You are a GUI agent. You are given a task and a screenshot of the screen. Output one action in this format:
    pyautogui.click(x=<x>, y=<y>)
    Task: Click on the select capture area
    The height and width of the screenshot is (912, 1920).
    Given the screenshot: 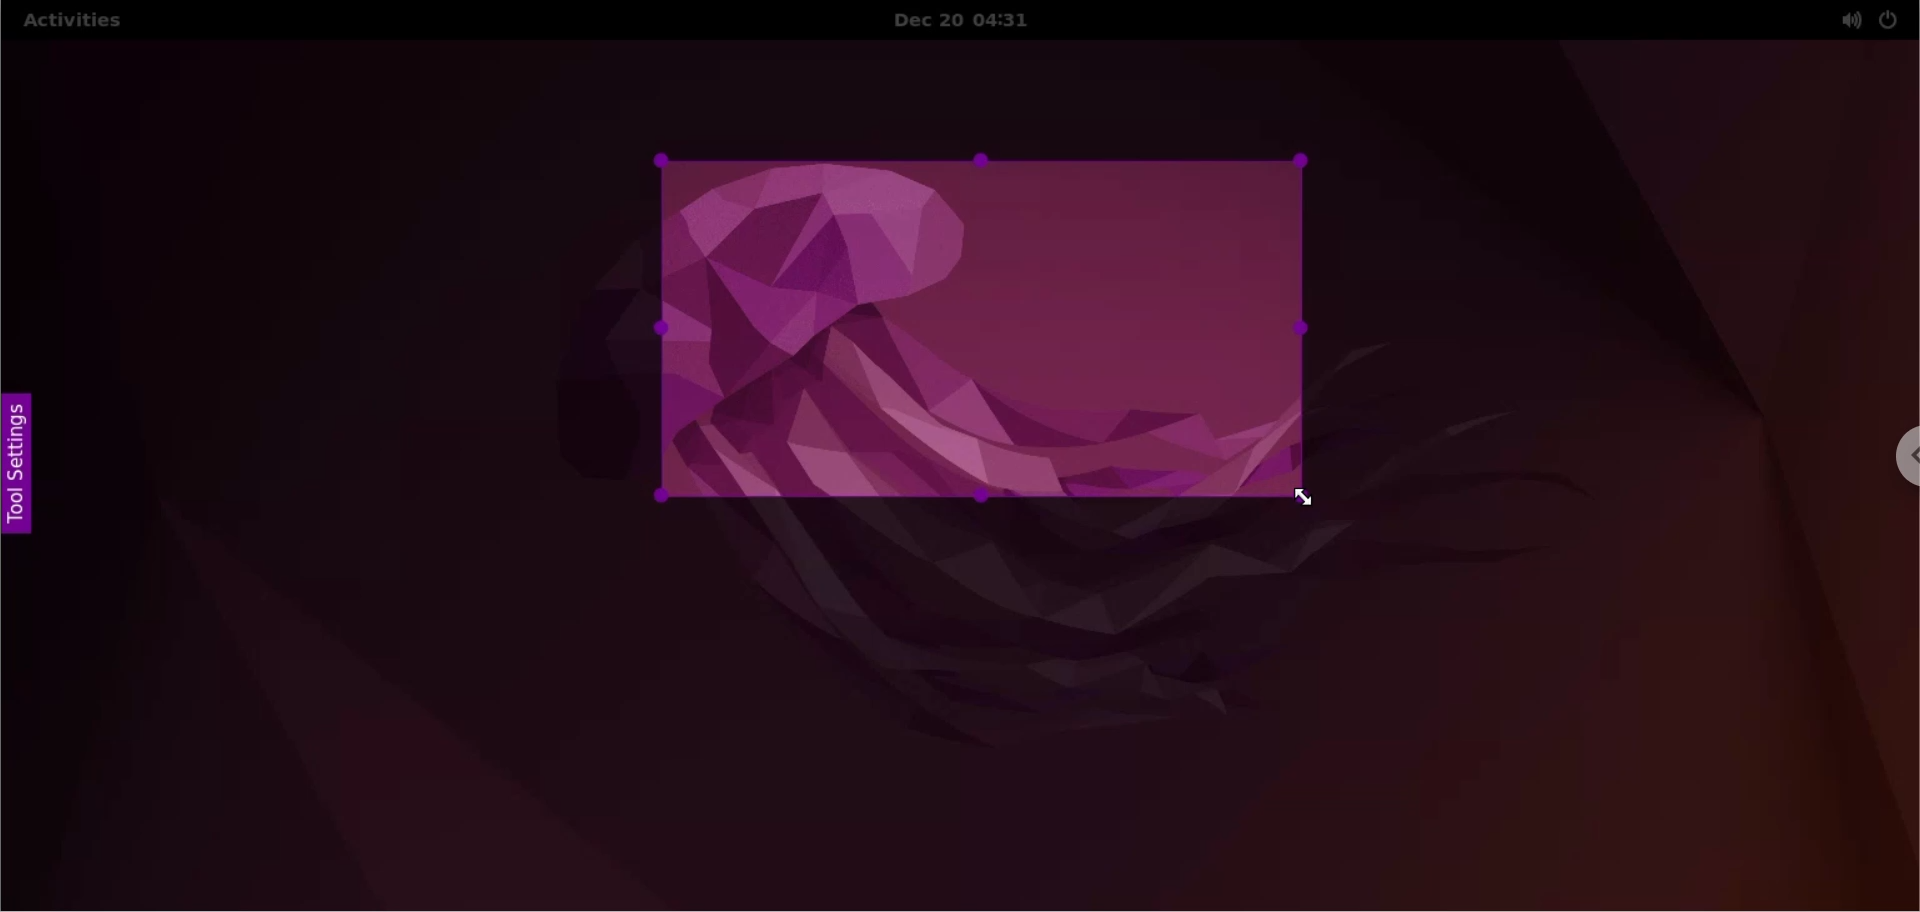 What is the action you would take?
    pyautogui.click(x=975, y=328)
    